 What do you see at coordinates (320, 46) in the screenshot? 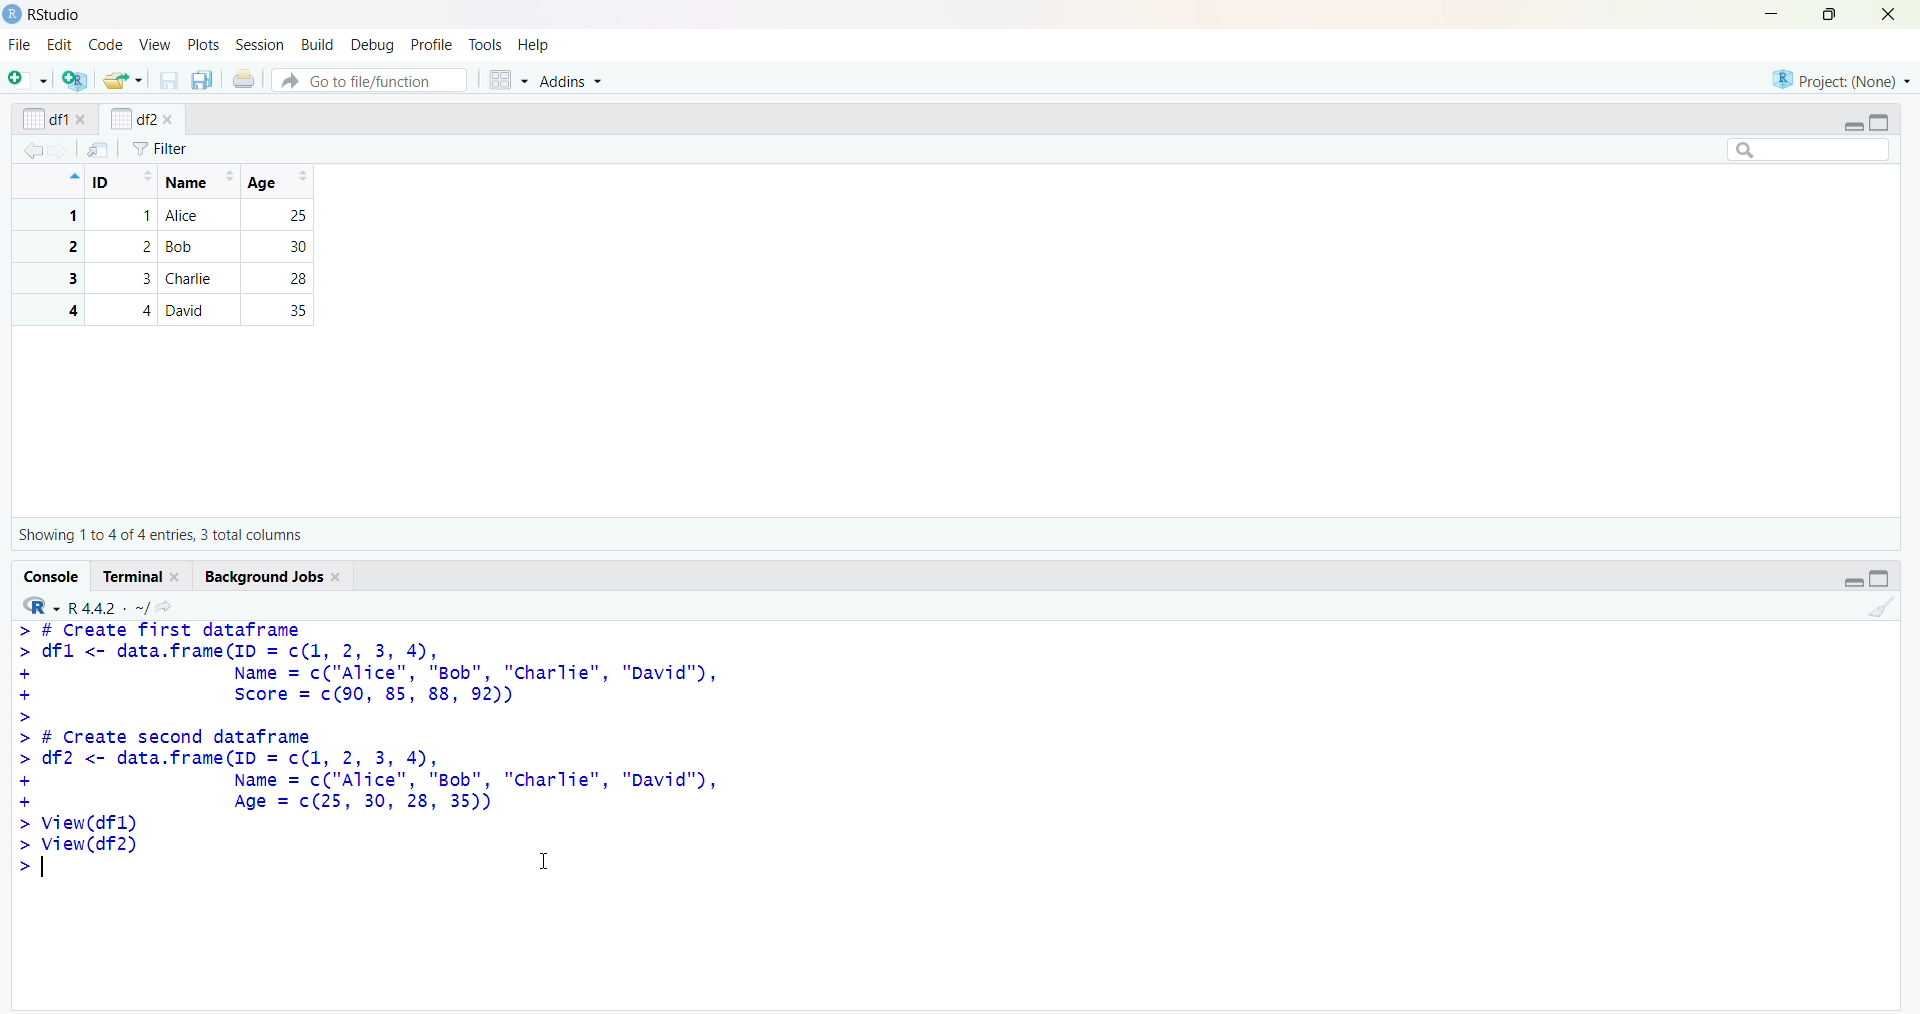
I see `build` at bounding box center [320, 46].